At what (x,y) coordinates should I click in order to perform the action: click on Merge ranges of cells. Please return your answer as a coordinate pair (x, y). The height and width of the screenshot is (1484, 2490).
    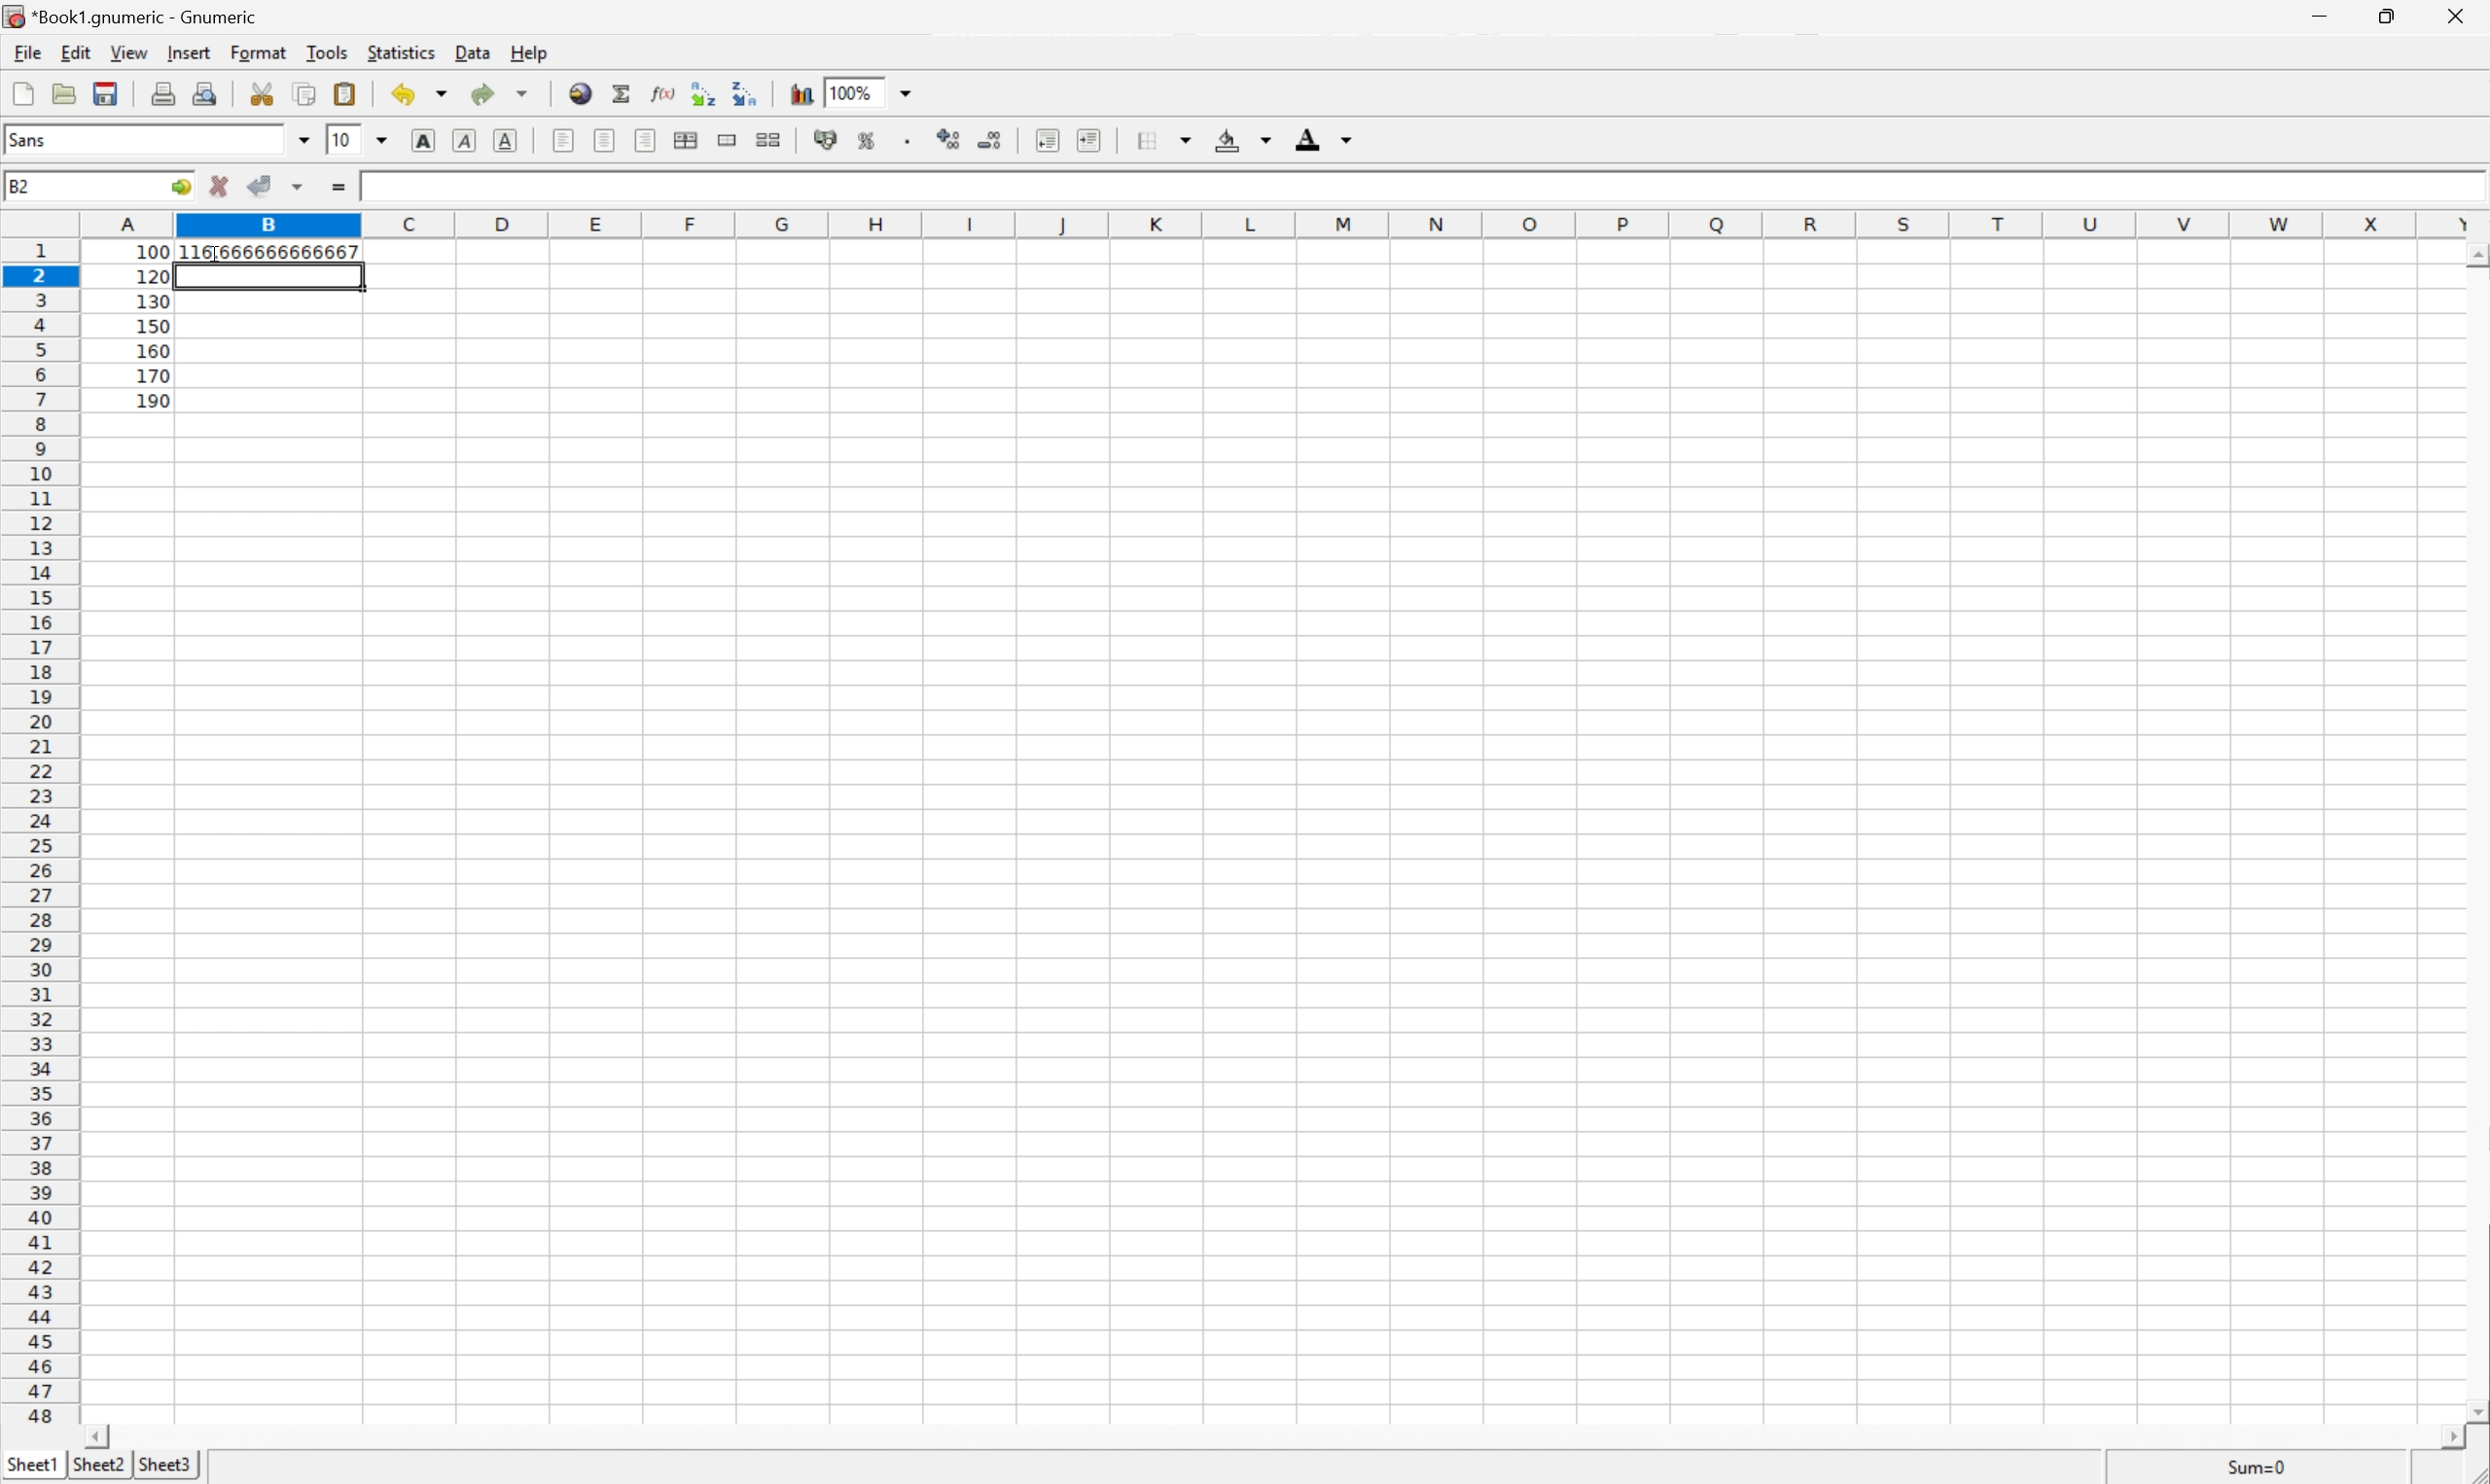
    Looking at the image, I should click on (729, 140).